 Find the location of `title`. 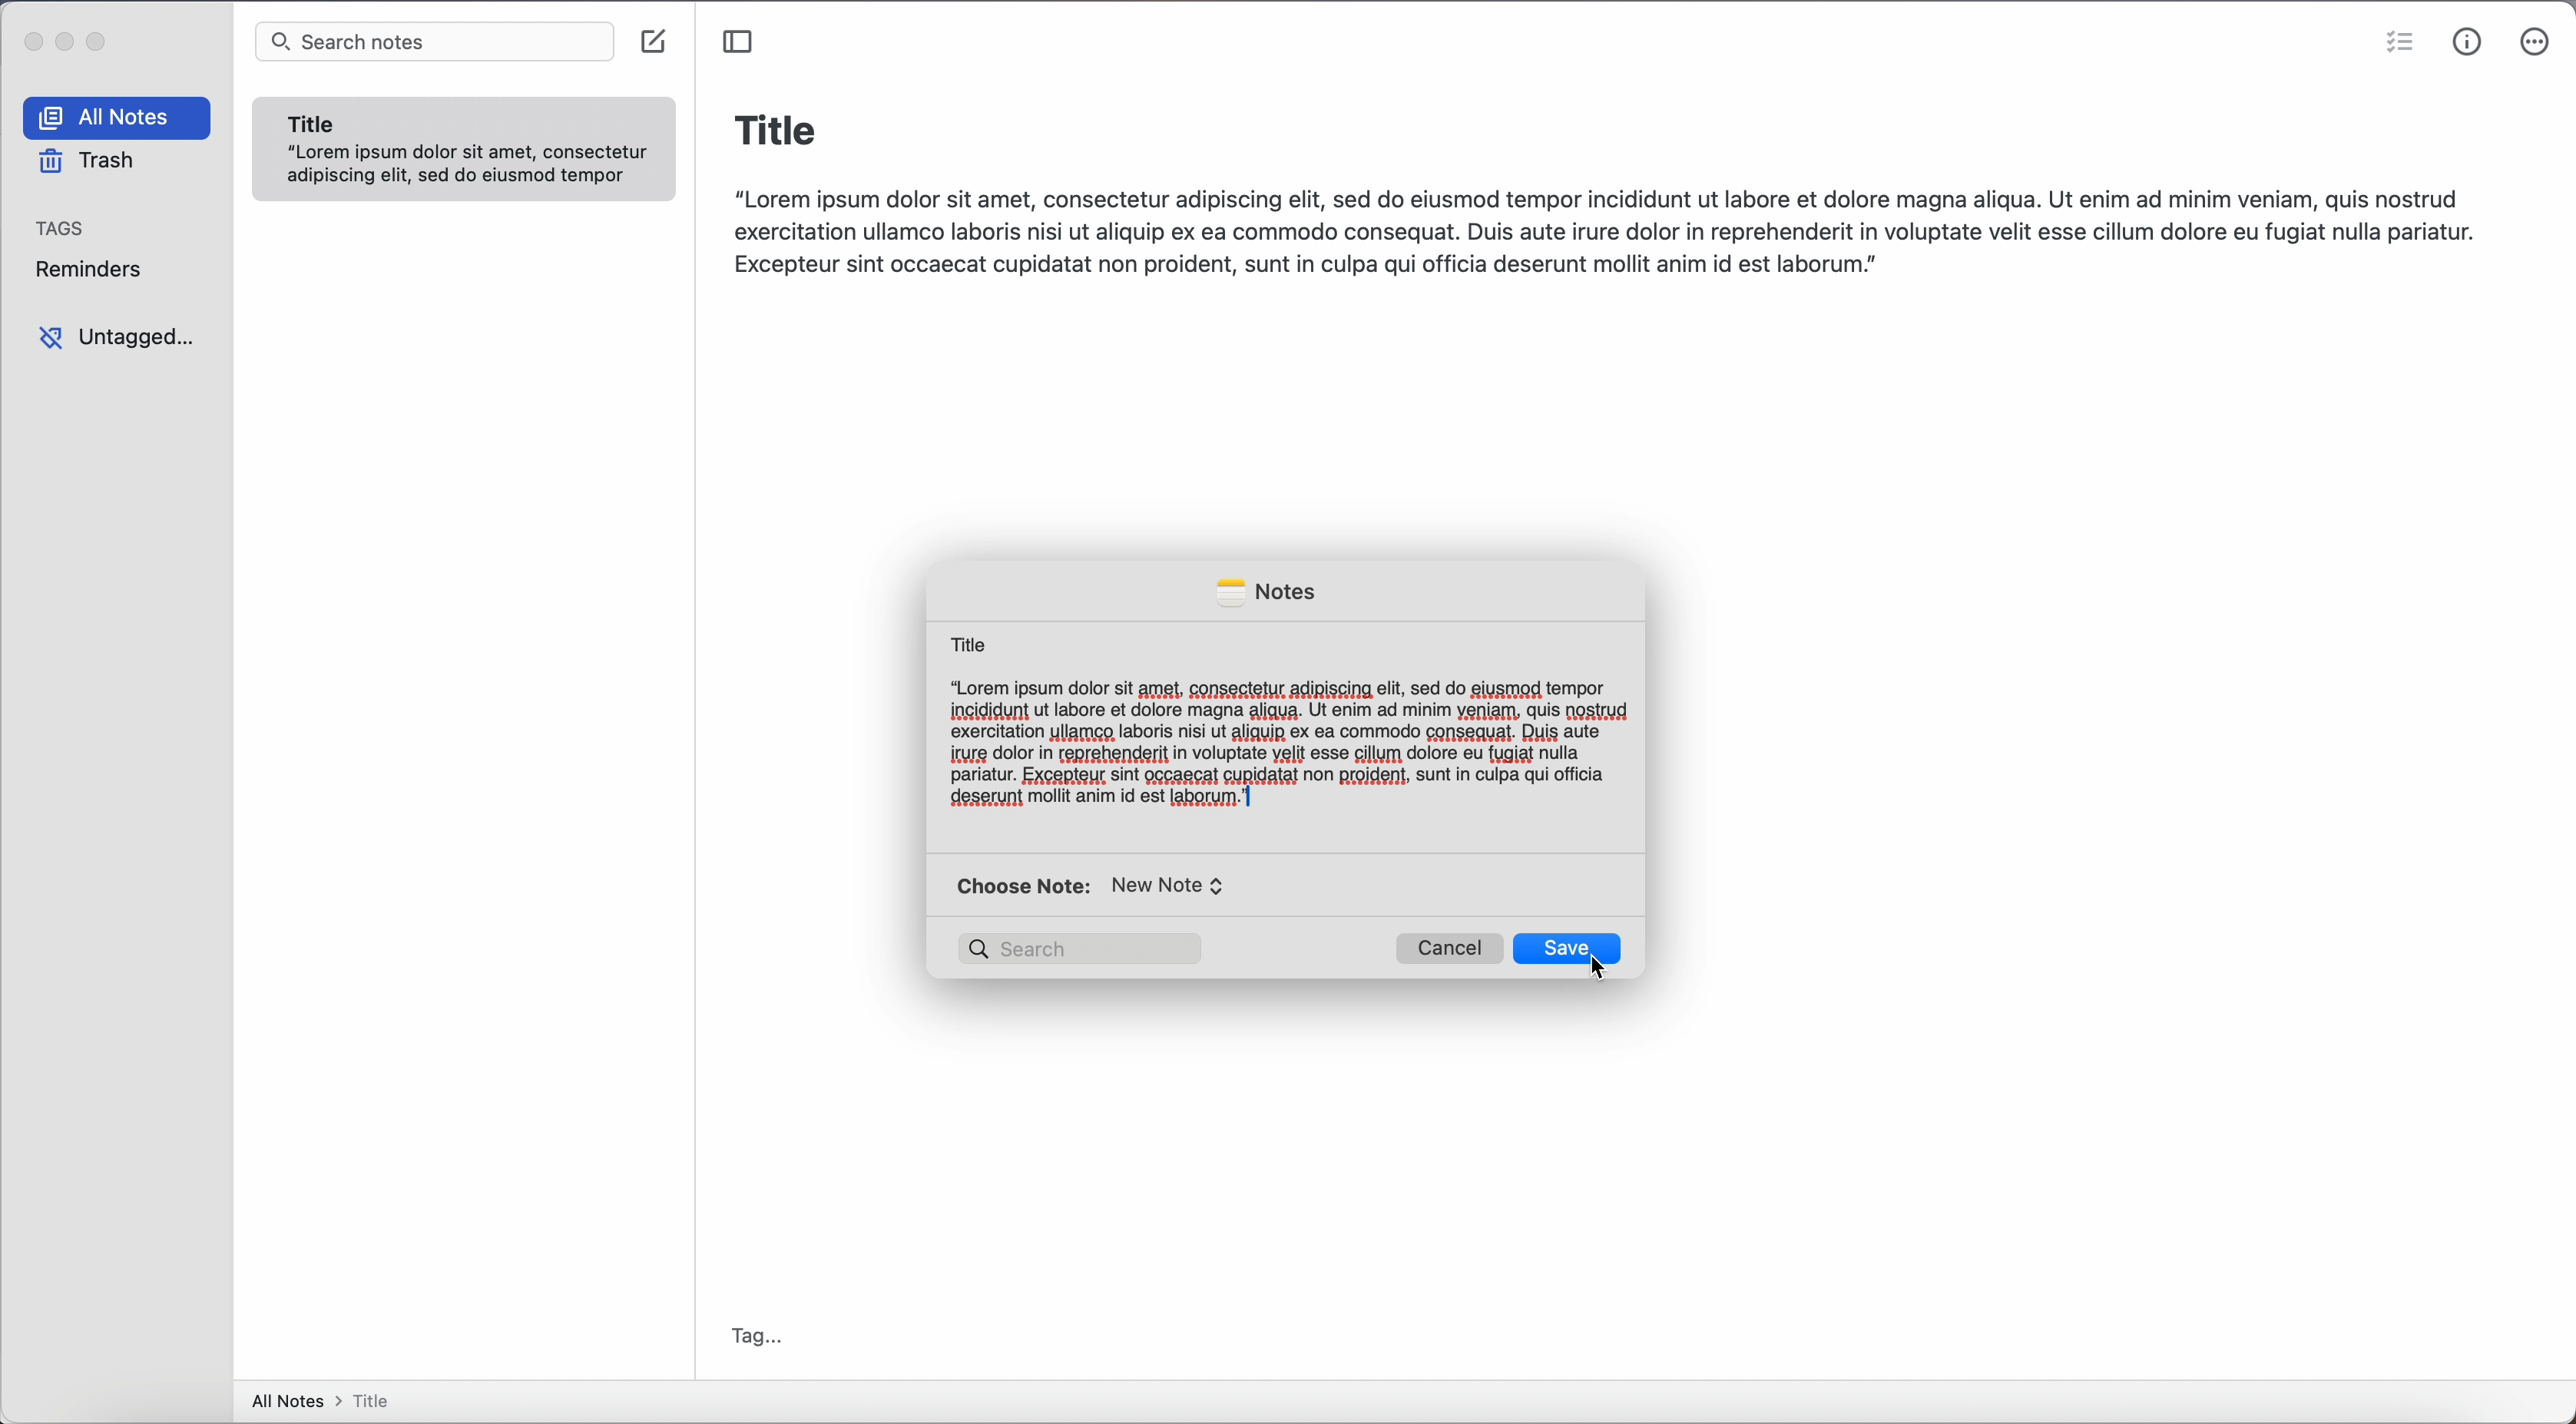

title is located at coordinates (967, 642).